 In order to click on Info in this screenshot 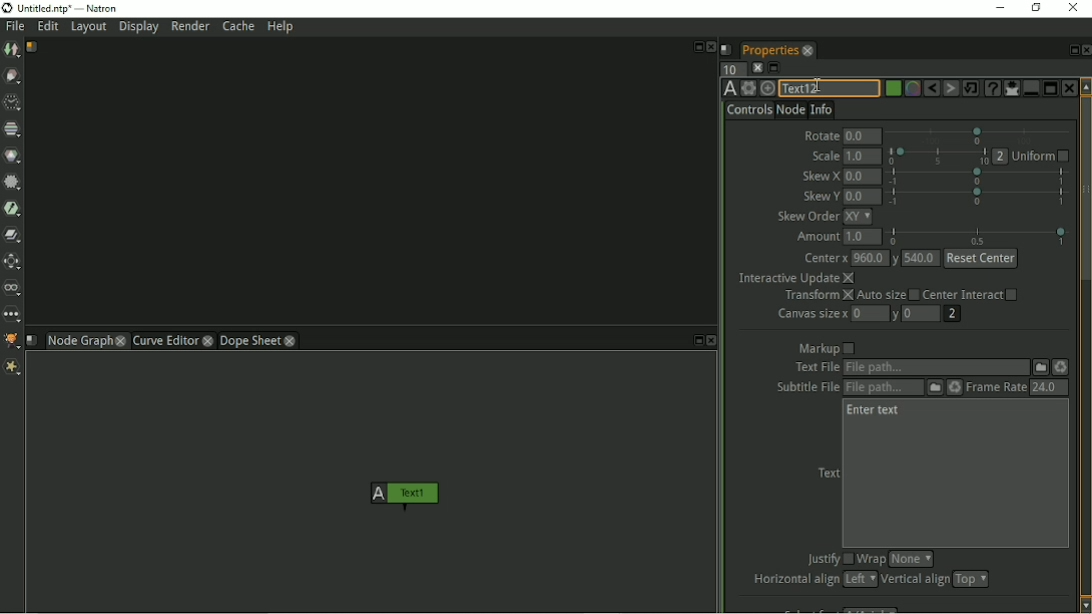, I will do `click(822, 108)`.